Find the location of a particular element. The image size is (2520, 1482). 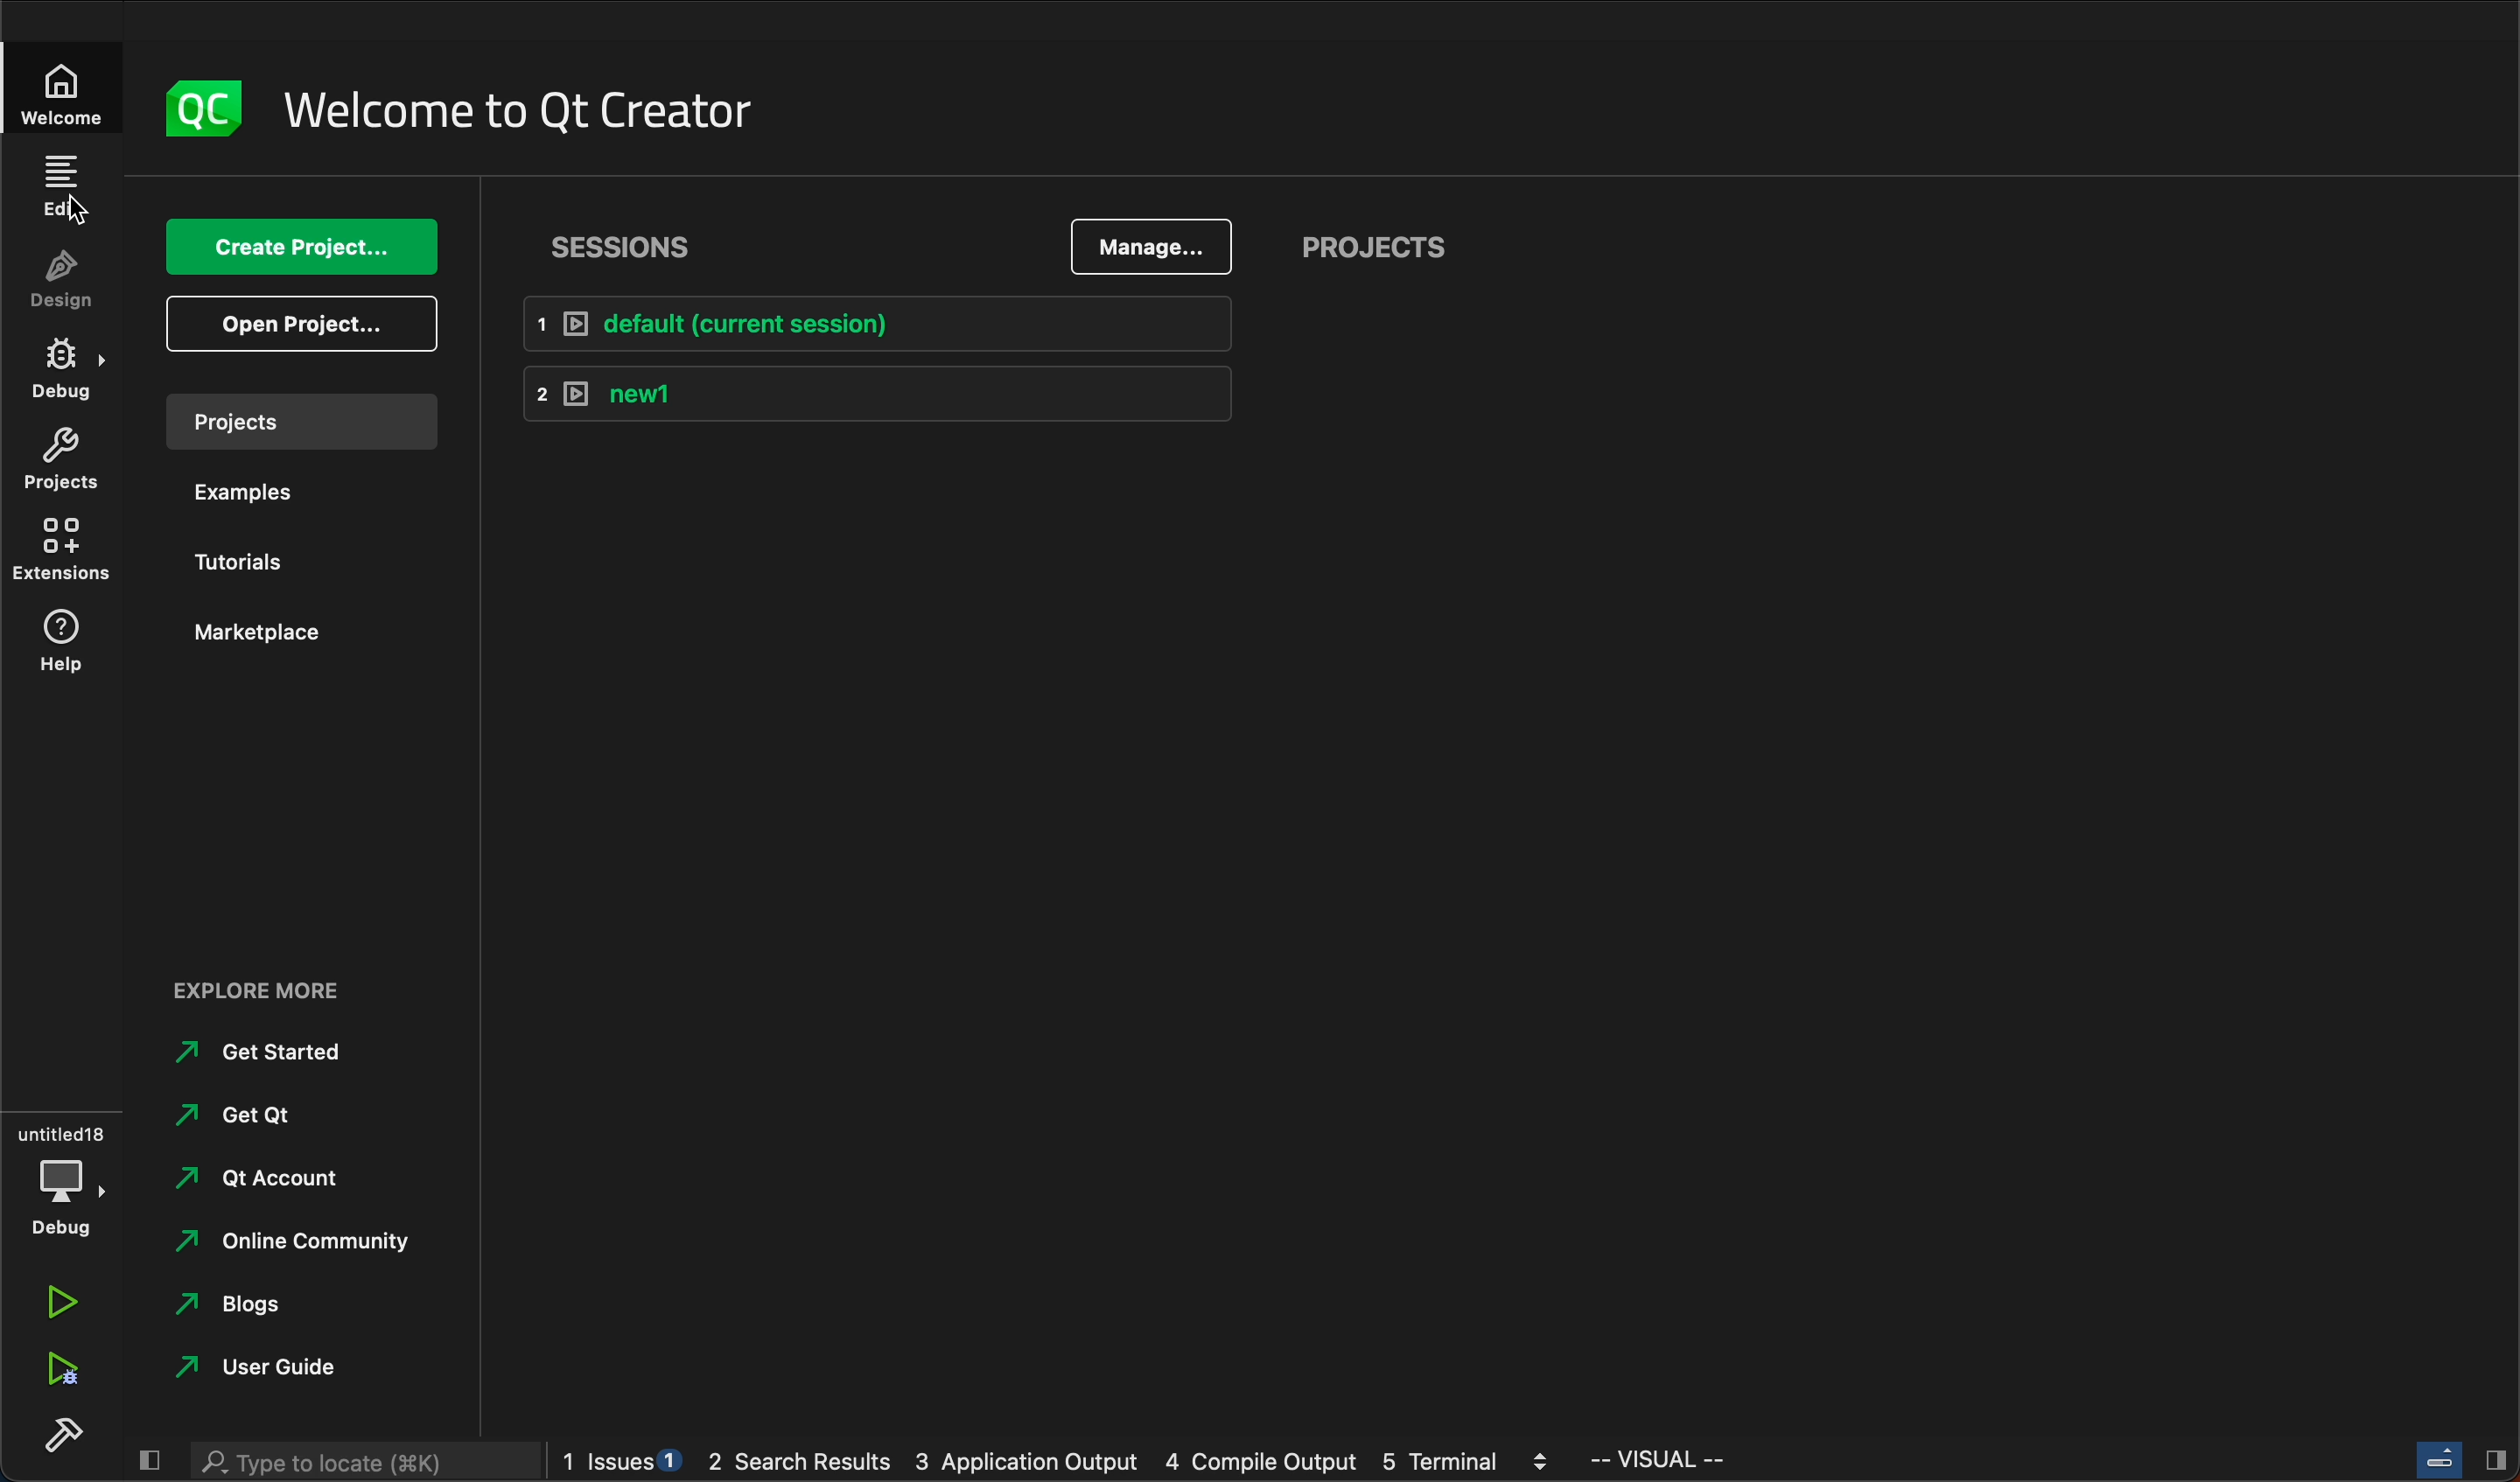

debug is located at coordinates (59, 364).